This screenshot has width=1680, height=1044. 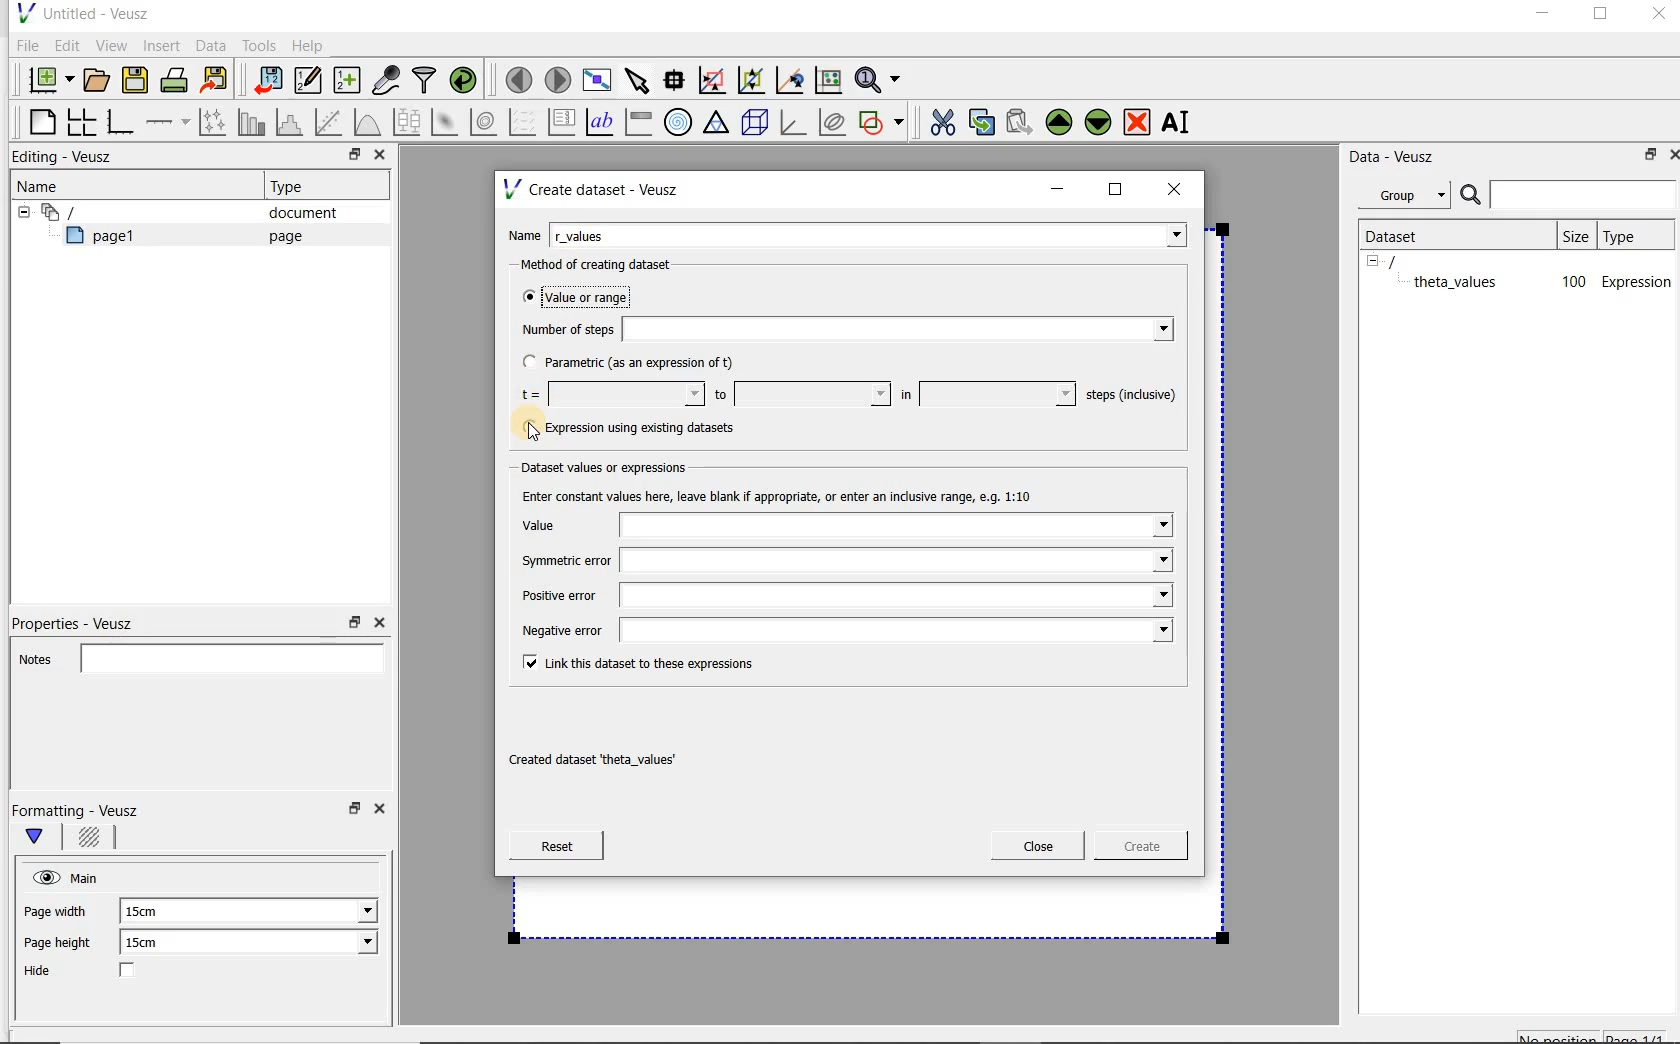 I want to click on Page height, so click(x=64, y=945).